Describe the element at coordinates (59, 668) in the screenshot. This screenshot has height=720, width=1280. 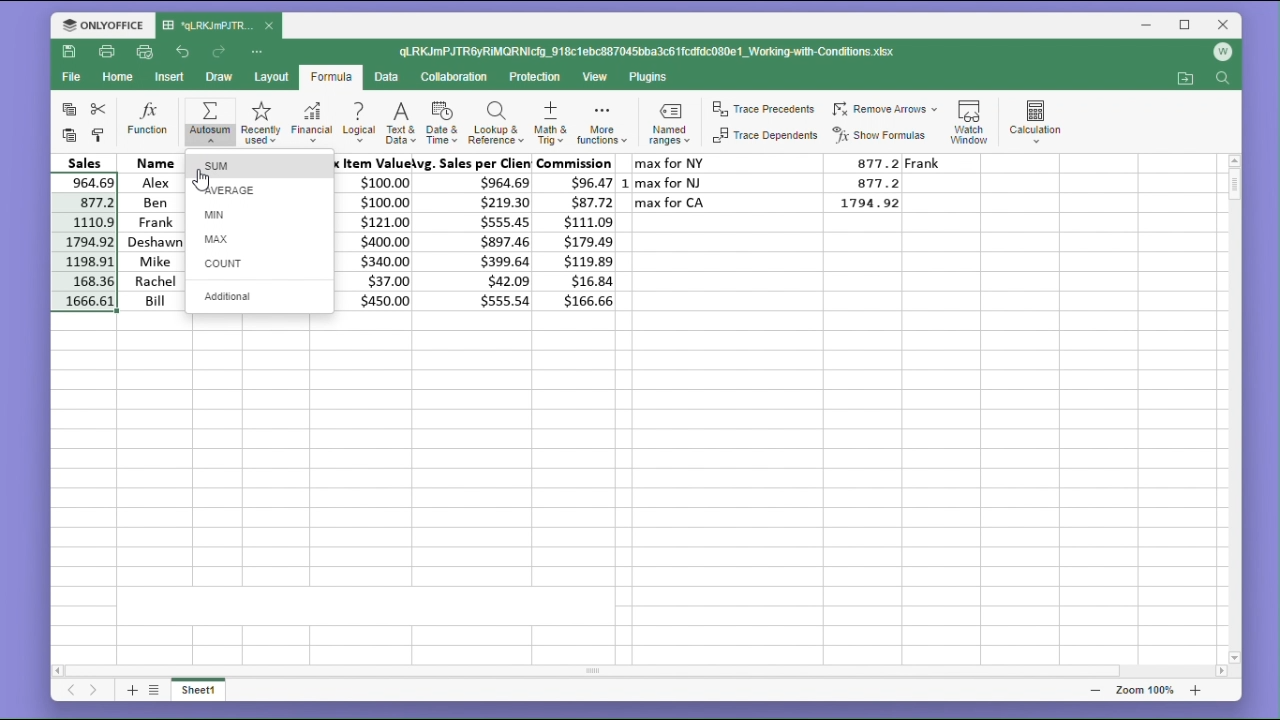
I see `scroll left` at that location.